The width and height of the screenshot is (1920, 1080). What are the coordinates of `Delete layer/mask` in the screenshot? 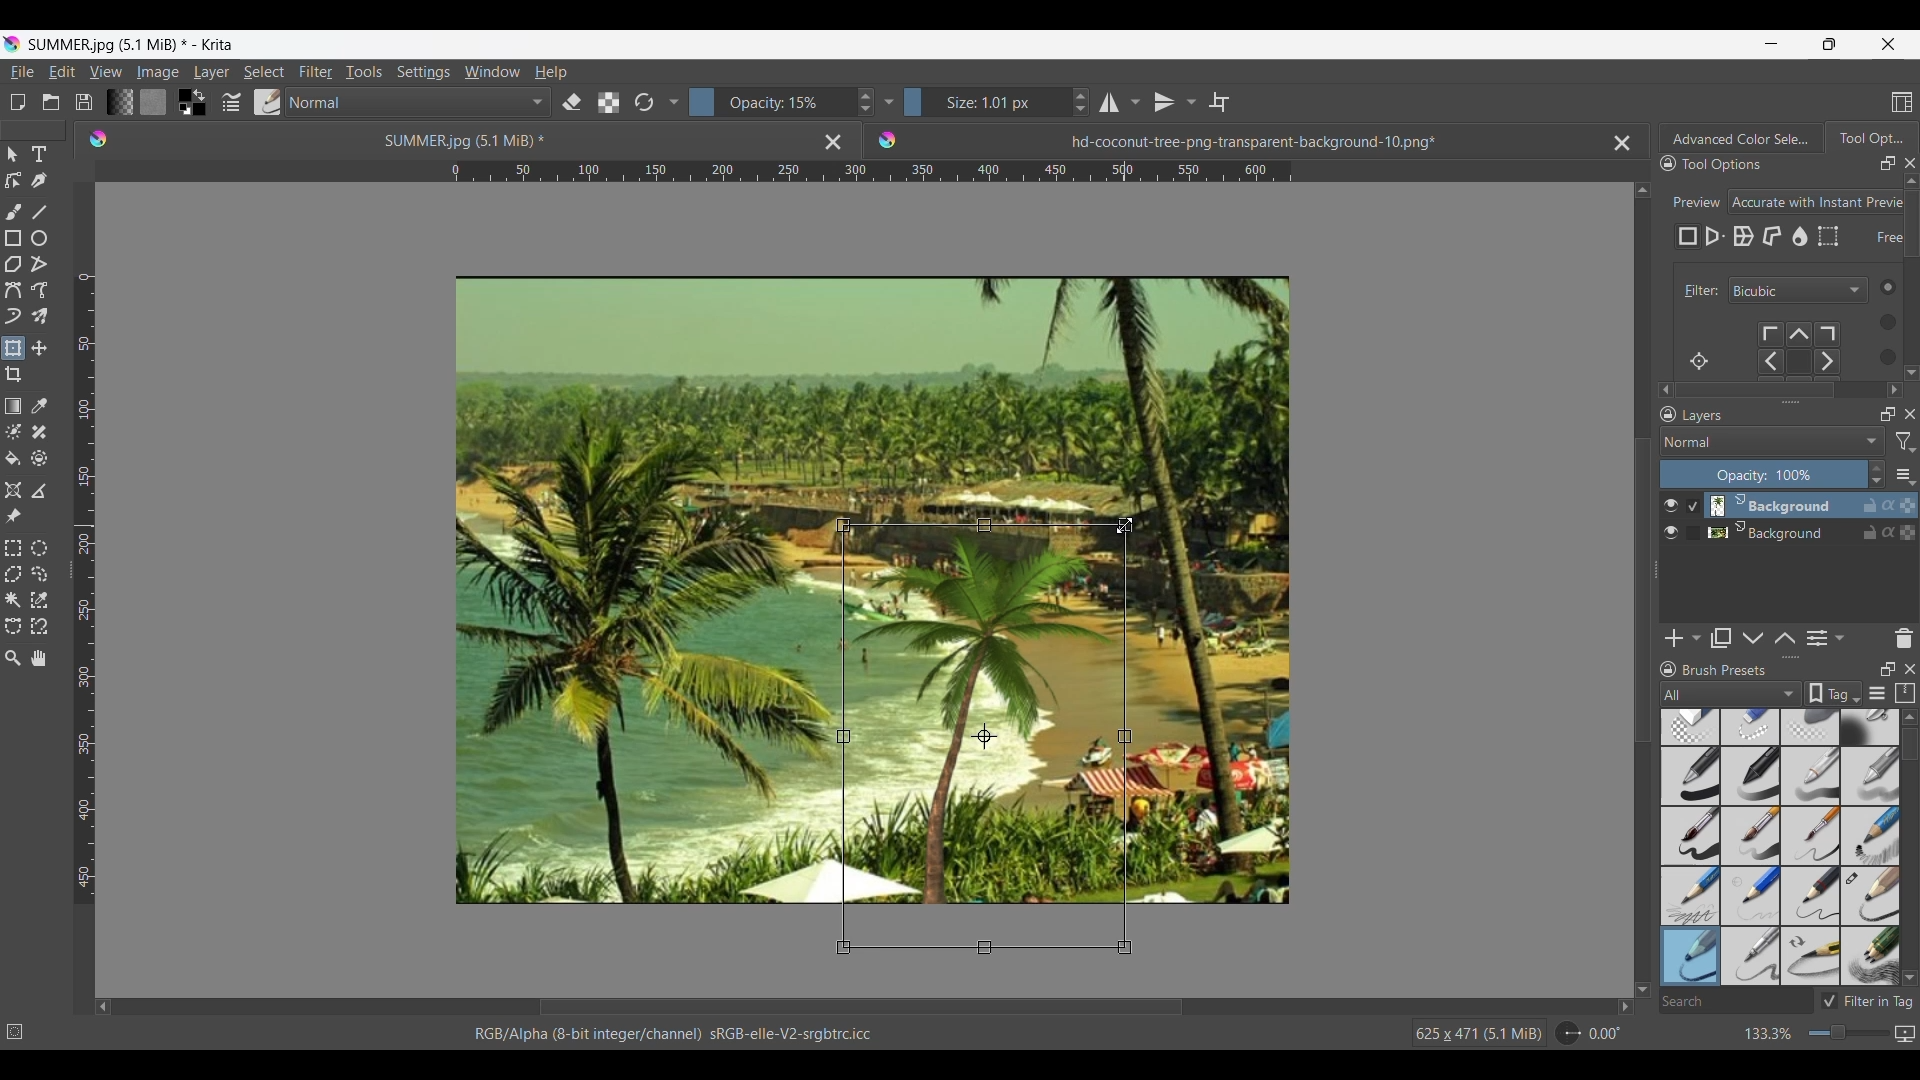 It's located at (1905, 637).